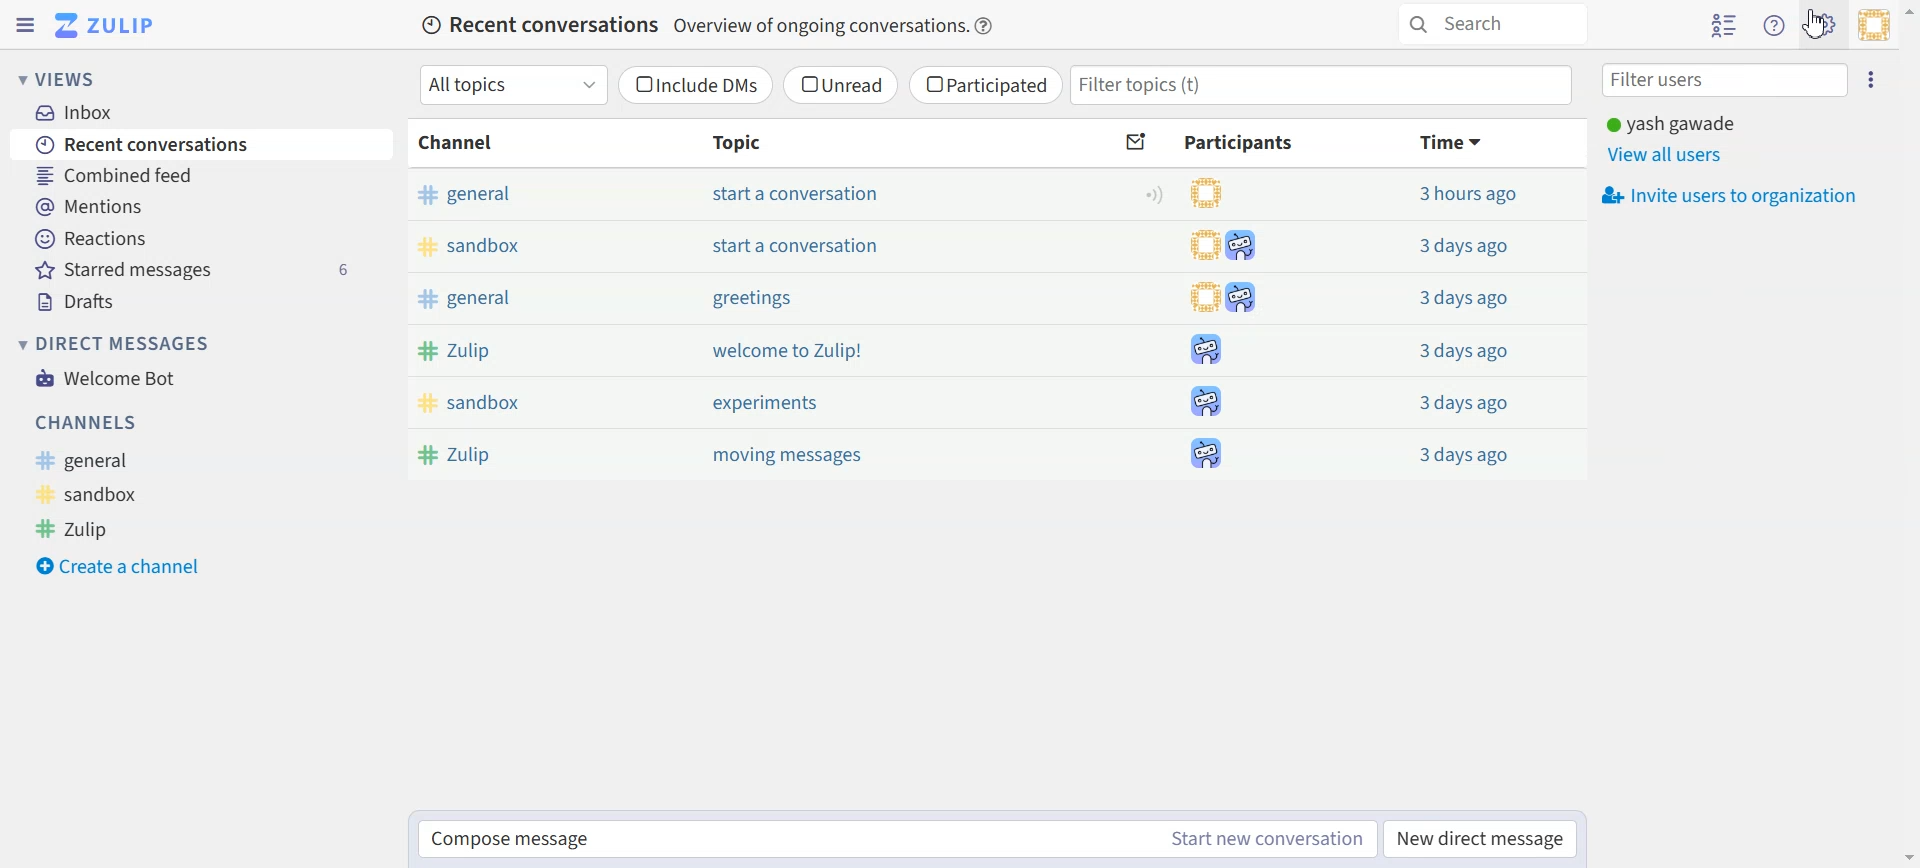  Describe the element at coordinates (894, 839) in the screenshot. I see `Compose message Start new conversation` at that location.